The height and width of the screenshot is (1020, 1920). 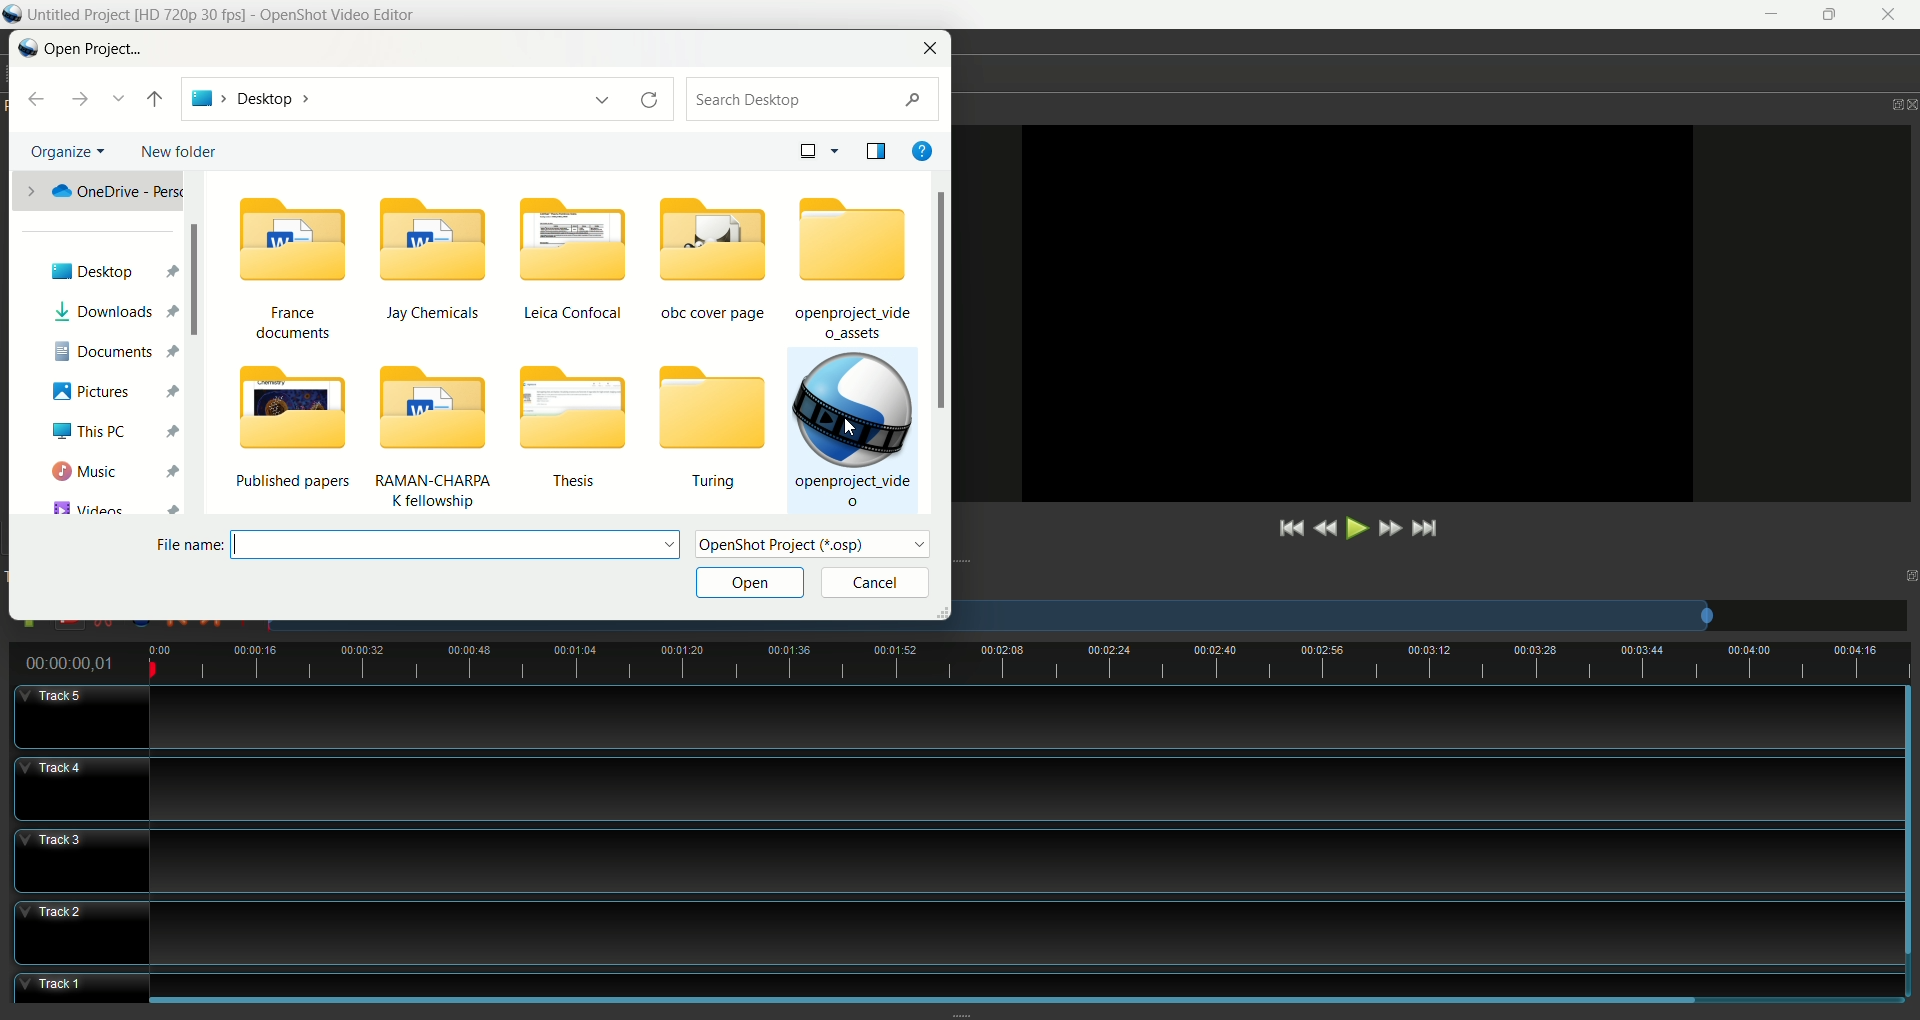 What do you see at coordinates (932, 47) in the screenshot?
I see `close` at bounding box center [932, 47].